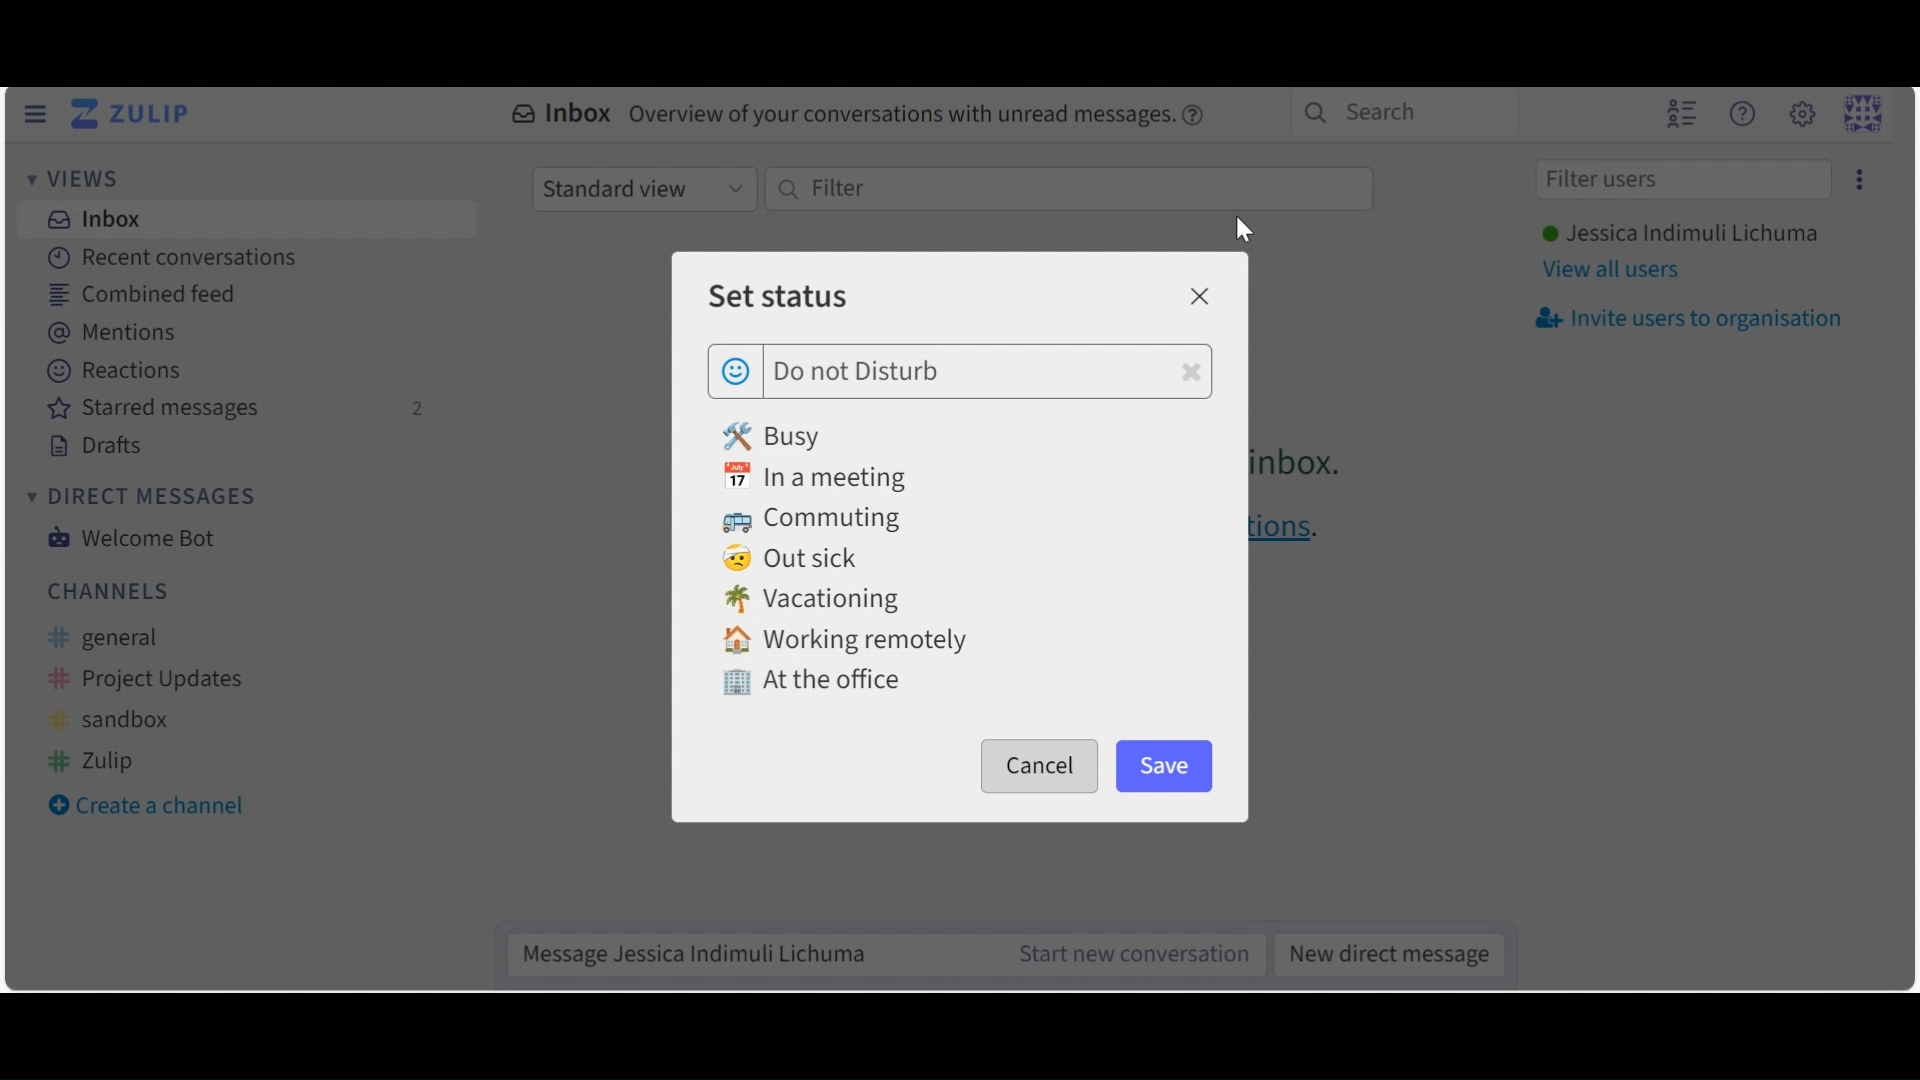 The height and width of the screenshot is (1080, 1920). I want to click on Invite users to organisation, so click(1855, 179).